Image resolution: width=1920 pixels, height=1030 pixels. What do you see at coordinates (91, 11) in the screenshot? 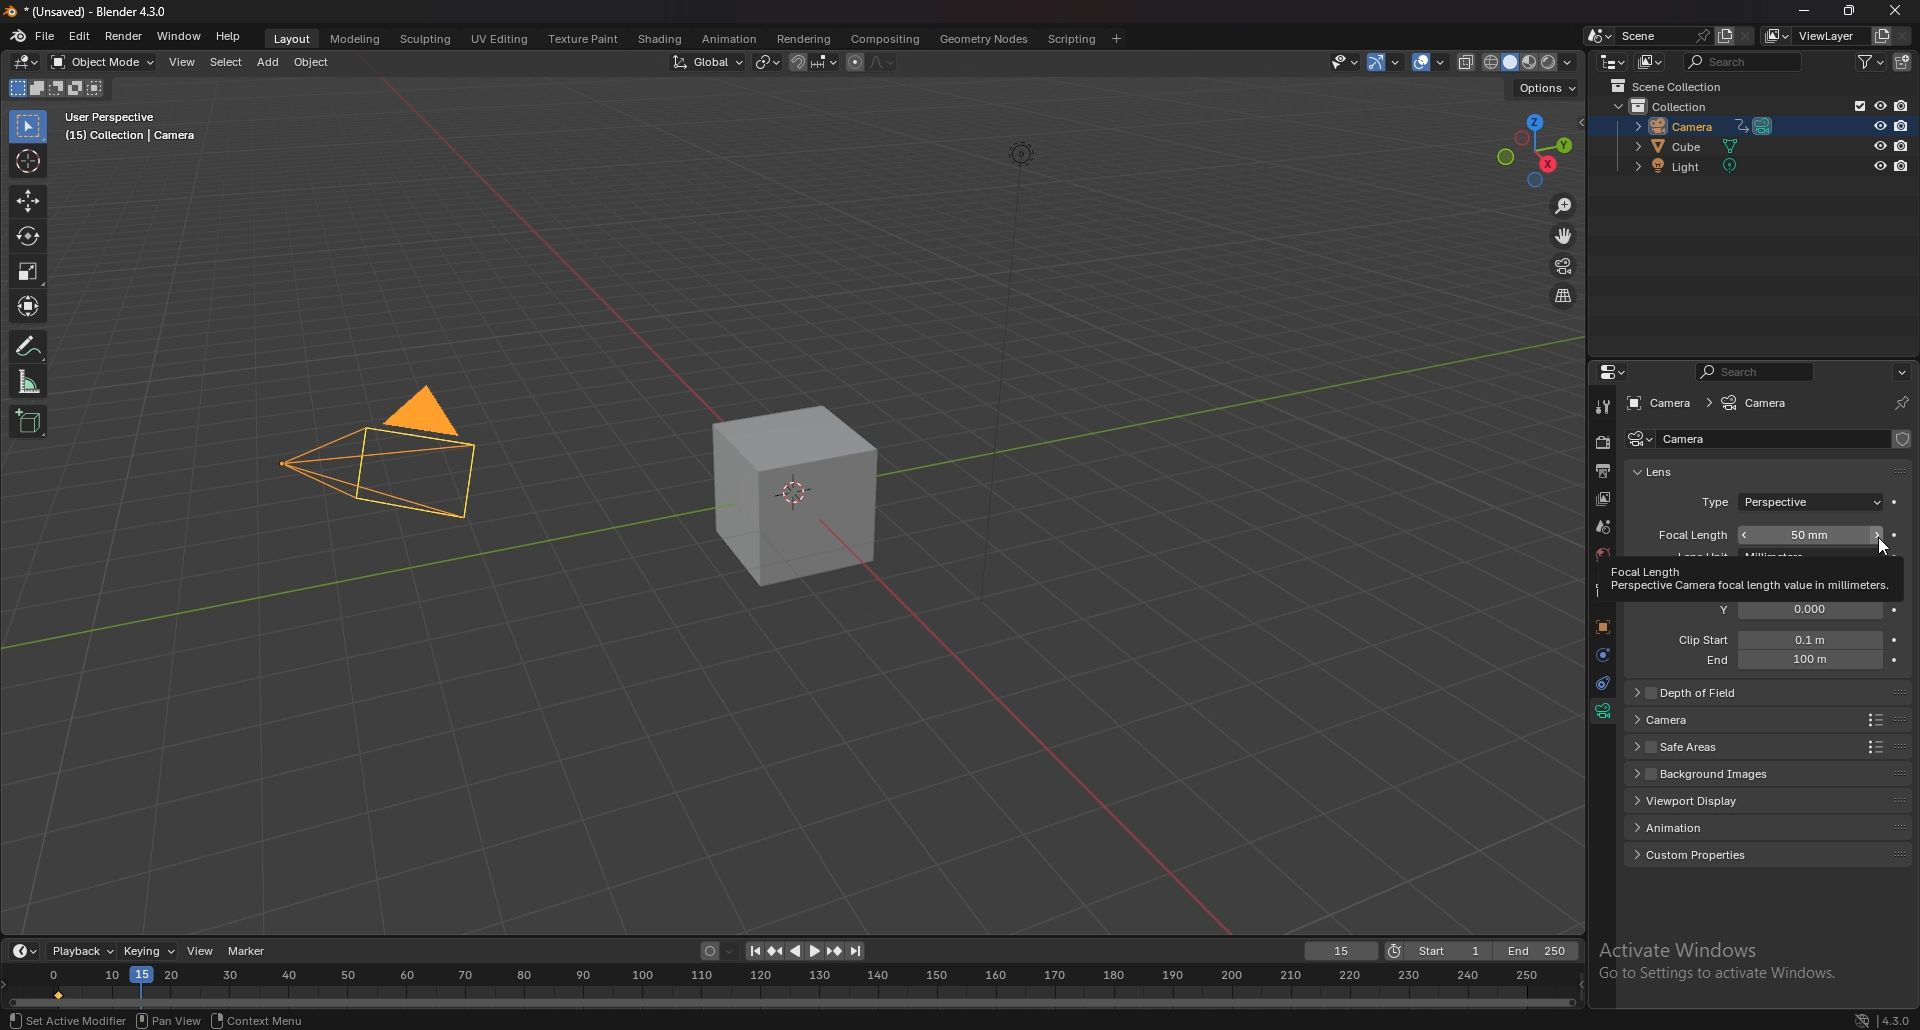
I see `title` at bounding box center [91, 11].